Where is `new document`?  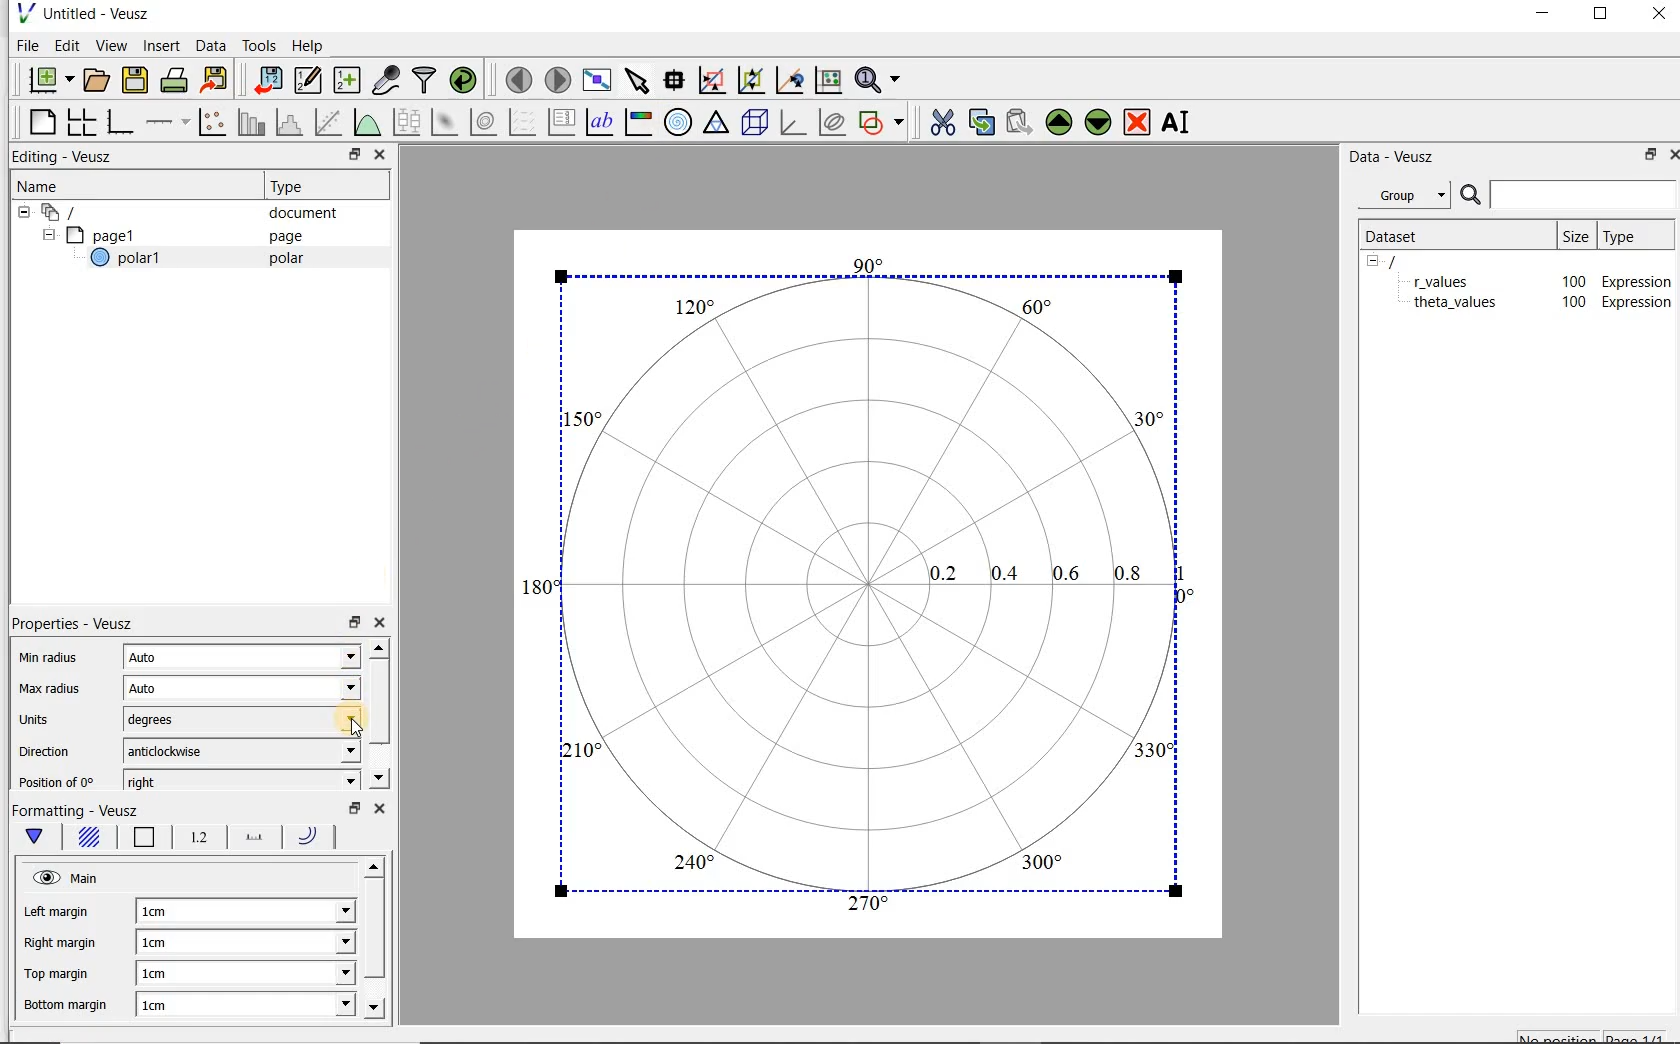 new document is located at coordinates (46, 77).